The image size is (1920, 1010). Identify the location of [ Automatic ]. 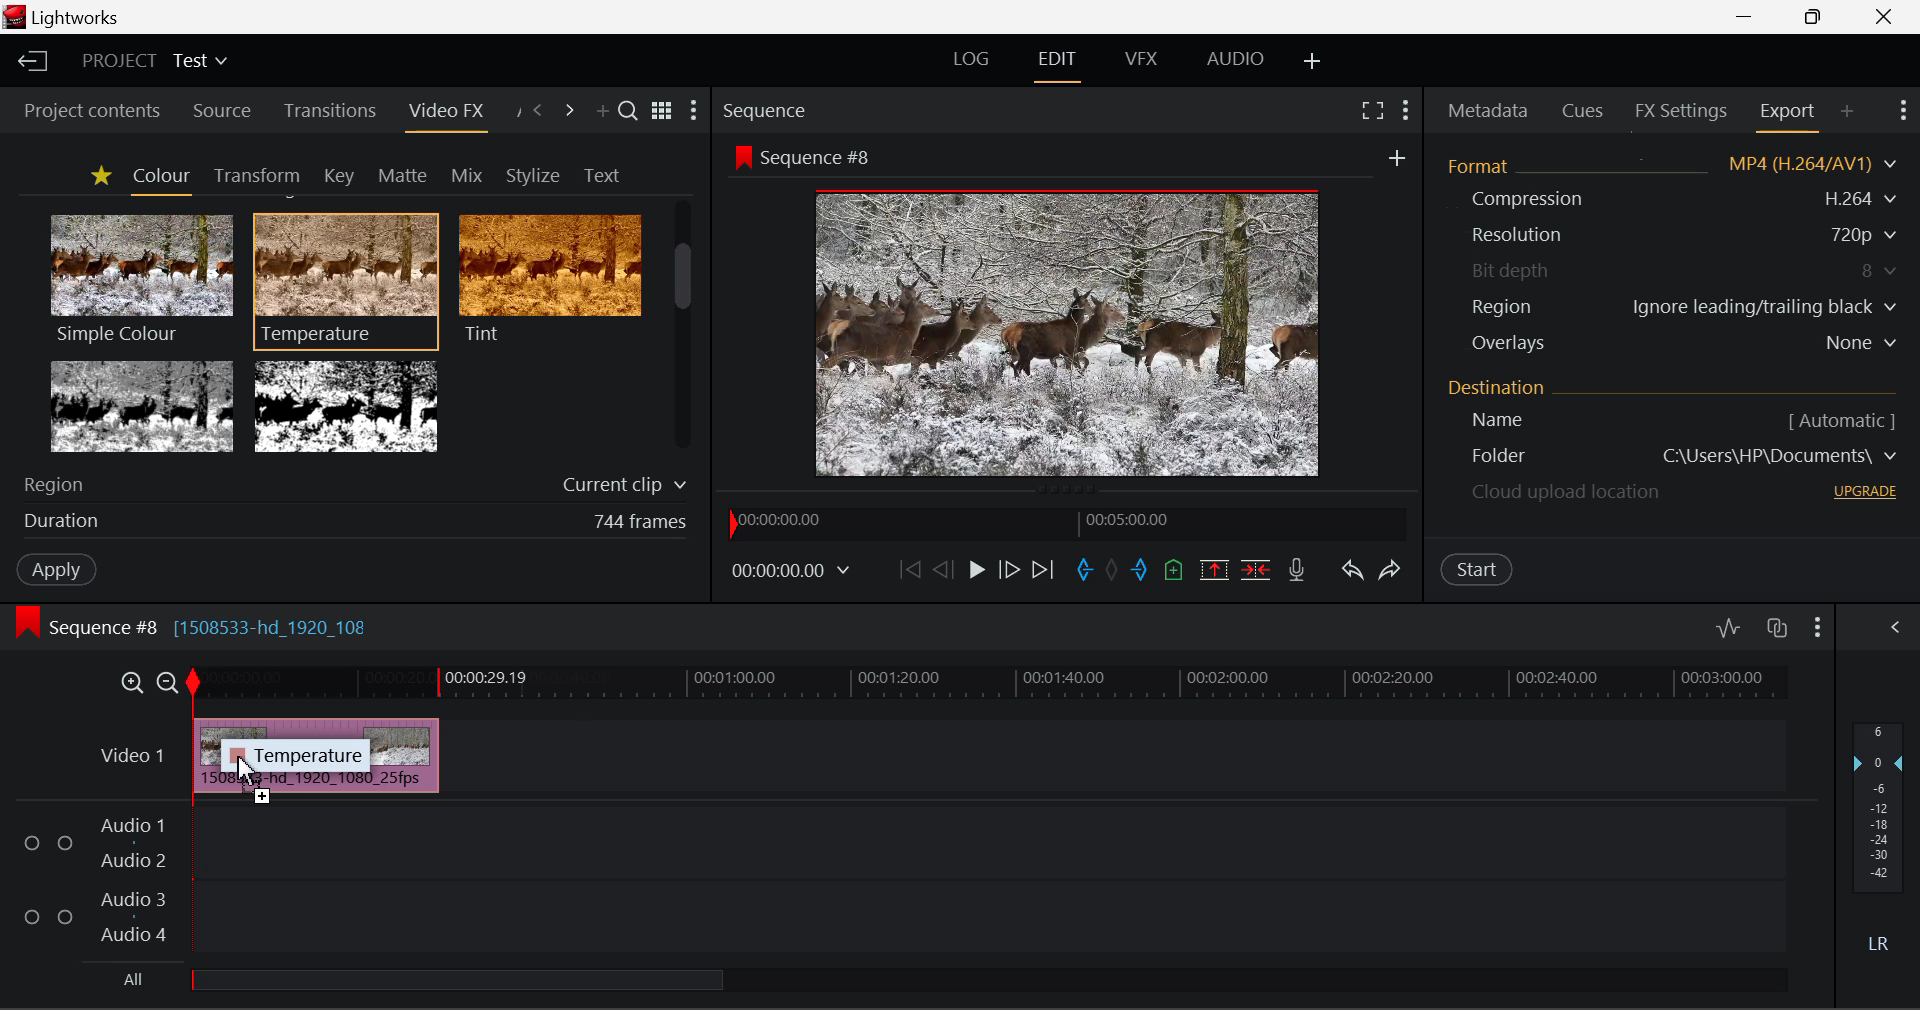
(1842, 420).